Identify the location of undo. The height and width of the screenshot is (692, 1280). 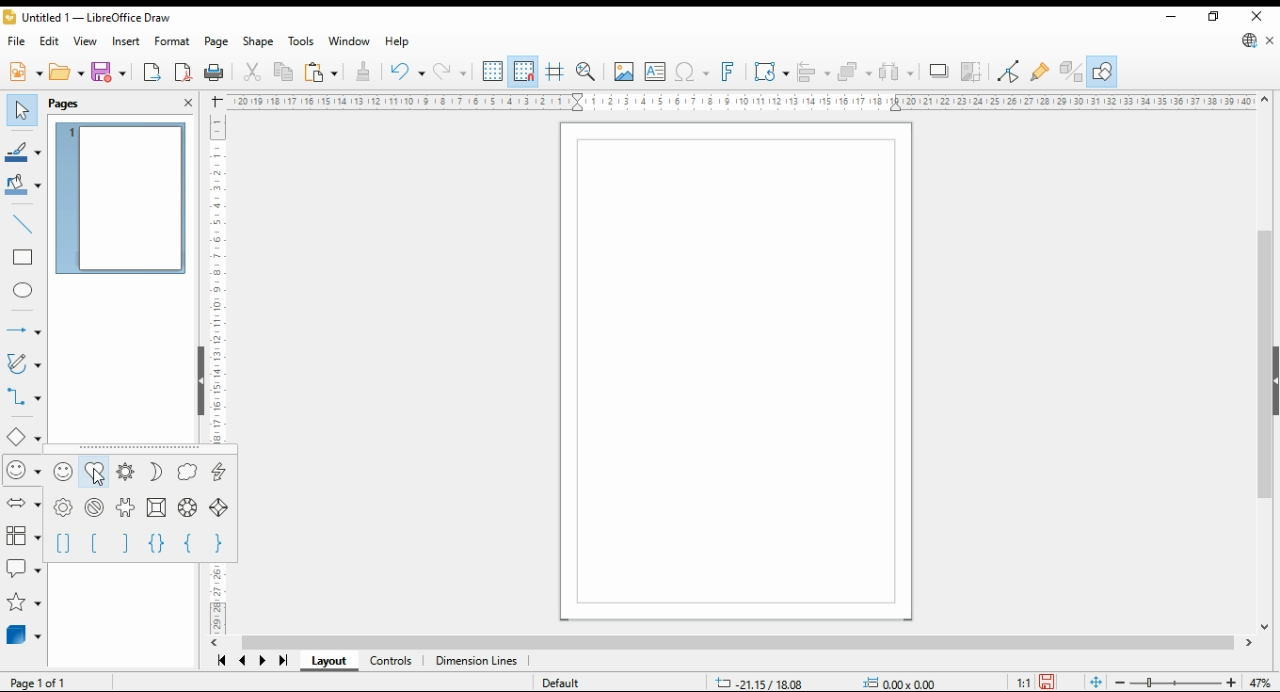
(405, 70).